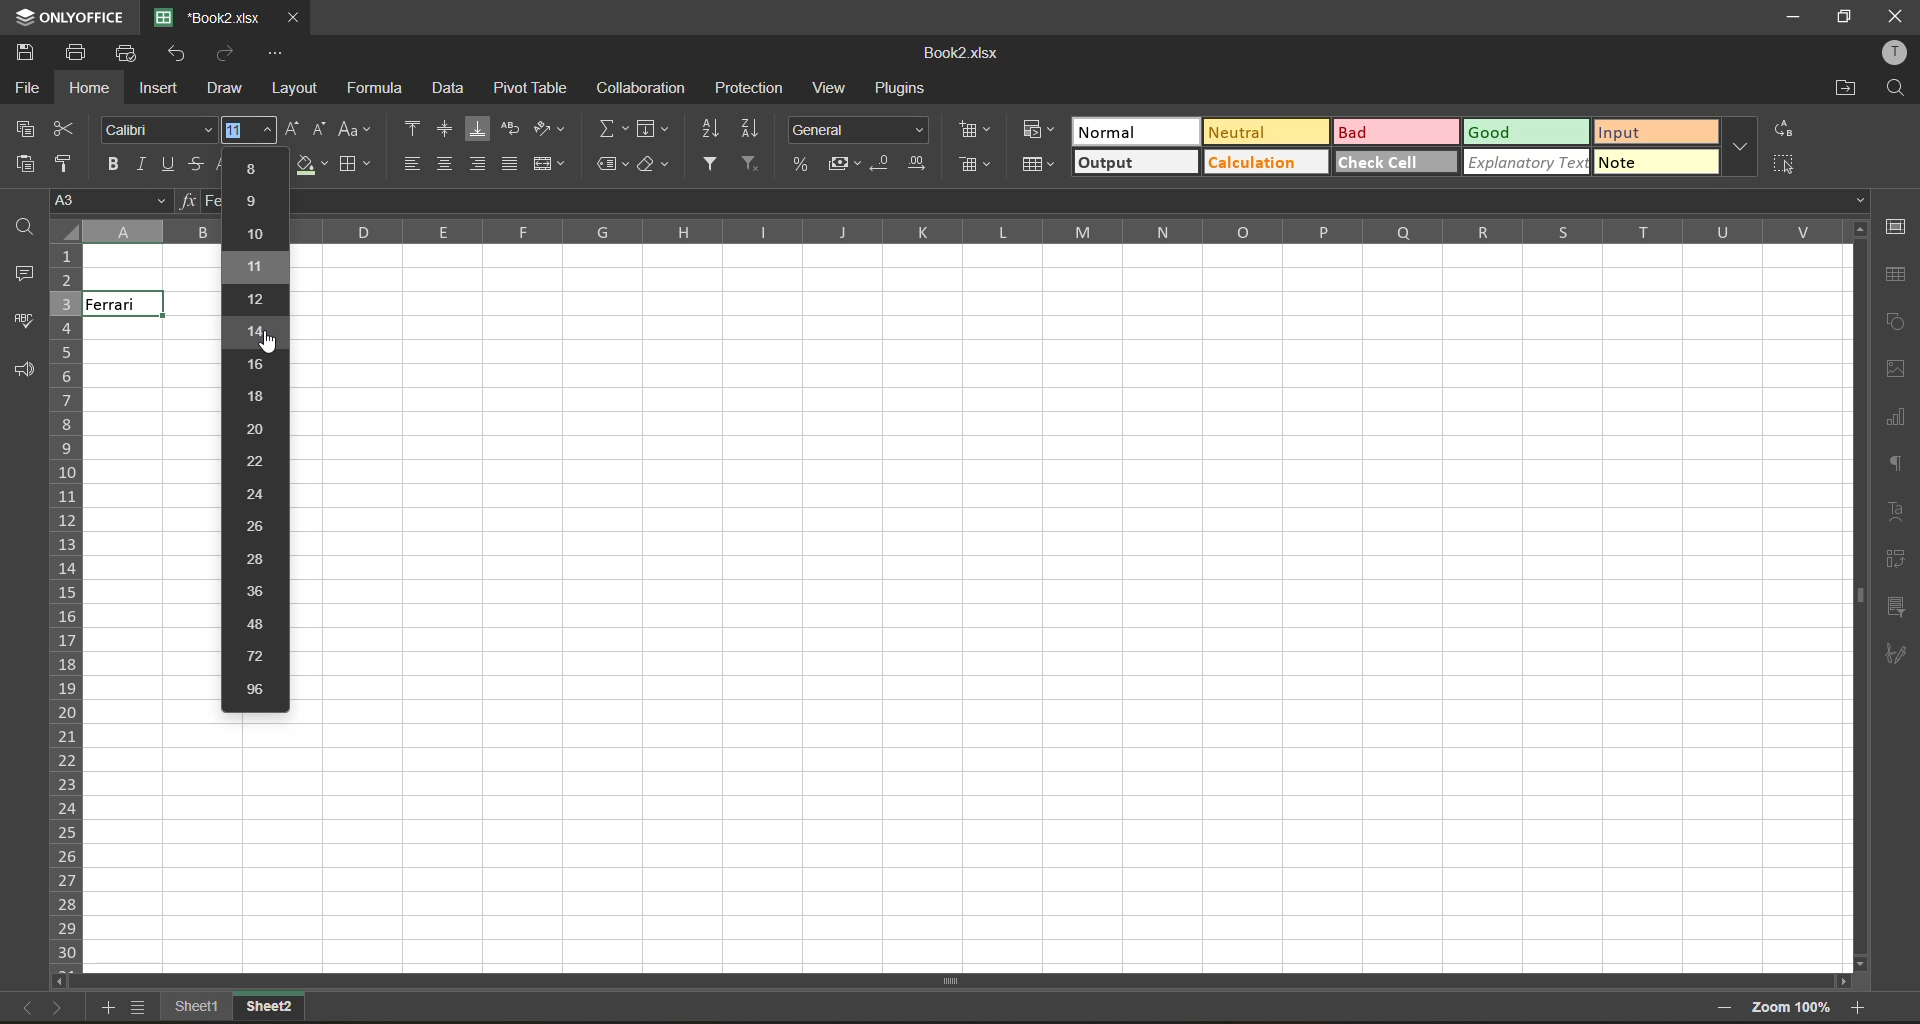 This screenshot has height=1024, width=1920. Describe the element at coordinates (255, 396) in the screenshot. I see `18` at that location.